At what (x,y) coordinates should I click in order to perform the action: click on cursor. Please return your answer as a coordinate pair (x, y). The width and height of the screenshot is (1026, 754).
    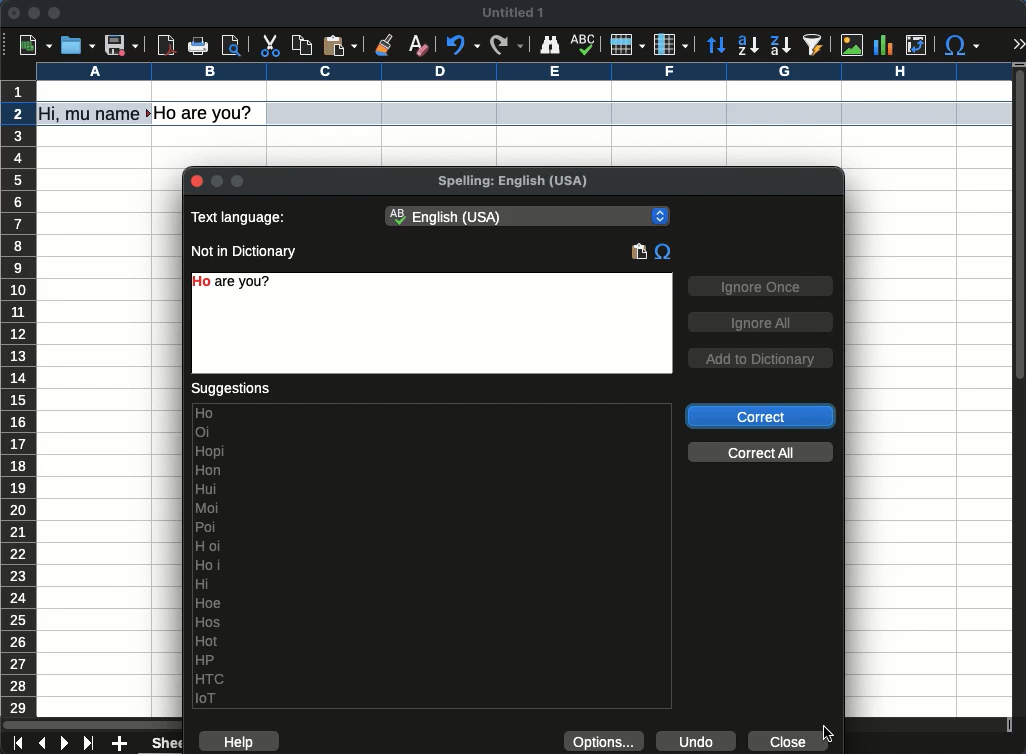
    Looking at the image, I should click on (22, 119).